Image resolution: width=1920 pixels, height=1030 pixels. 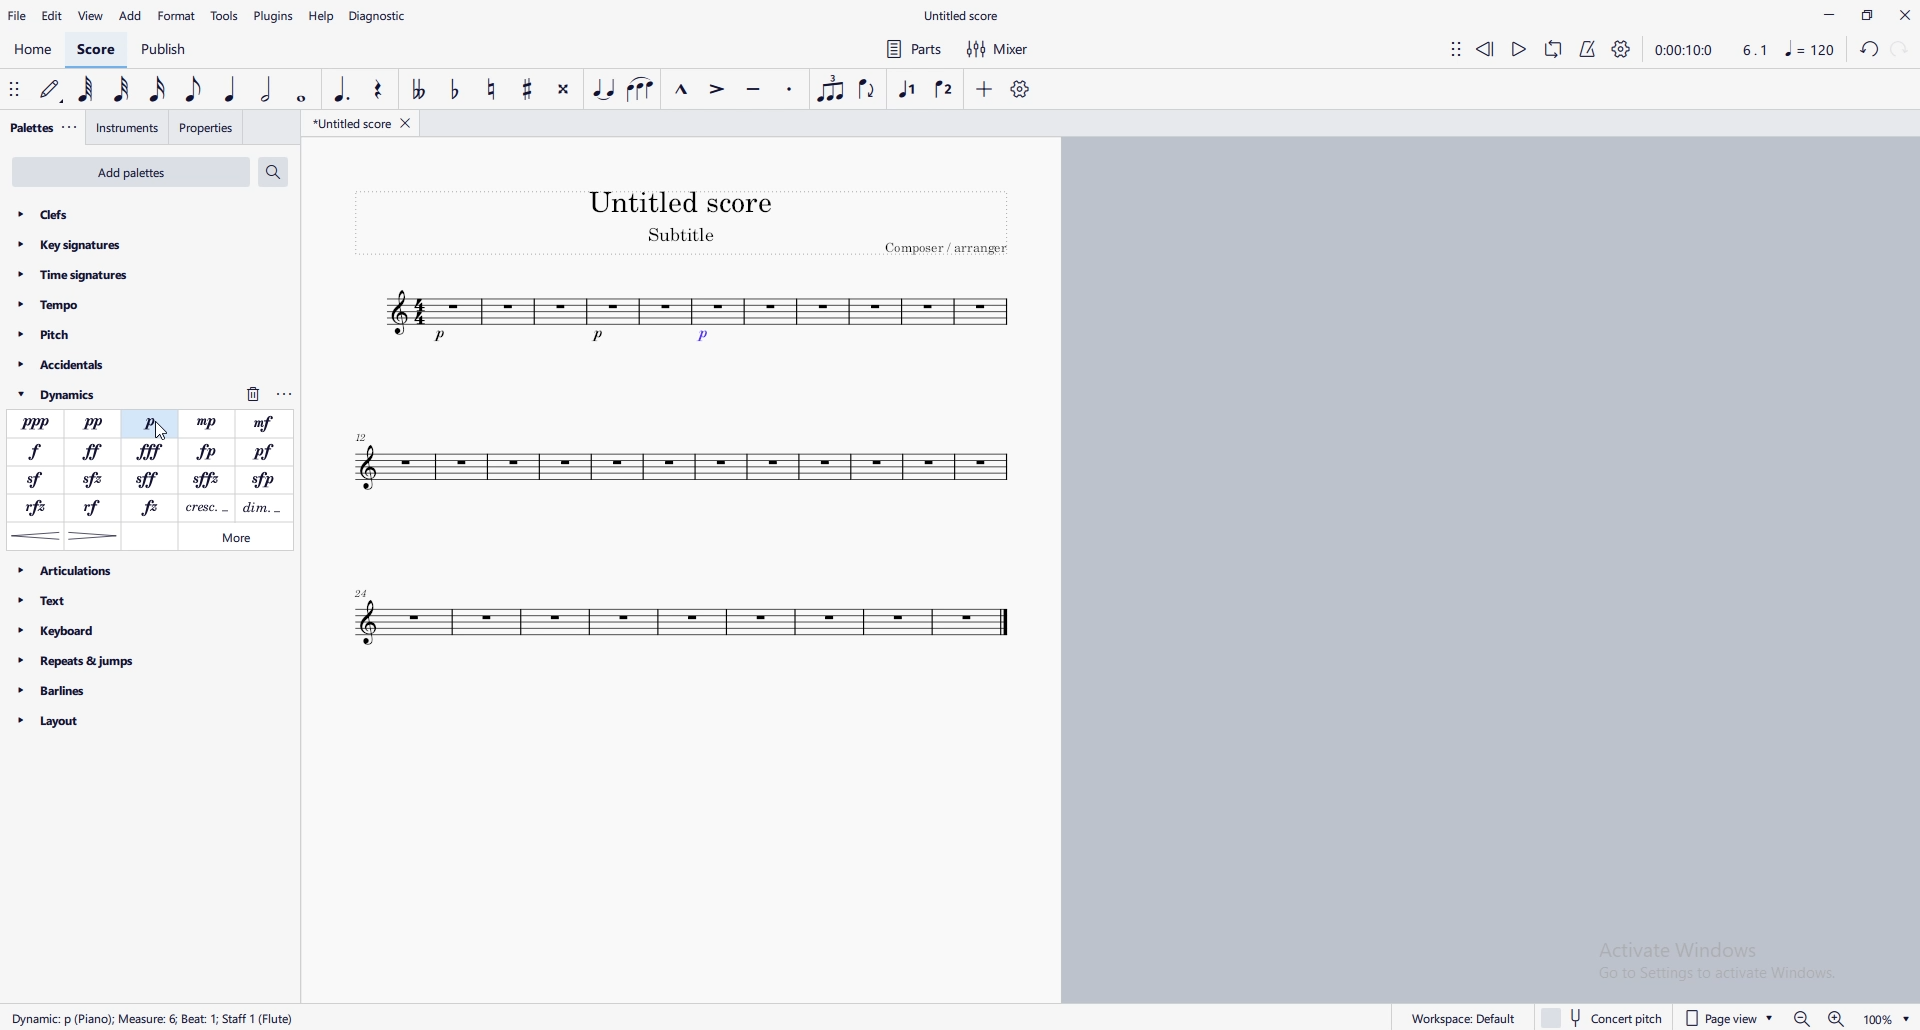 I want to click on plugins, so click(x=273, y=15).